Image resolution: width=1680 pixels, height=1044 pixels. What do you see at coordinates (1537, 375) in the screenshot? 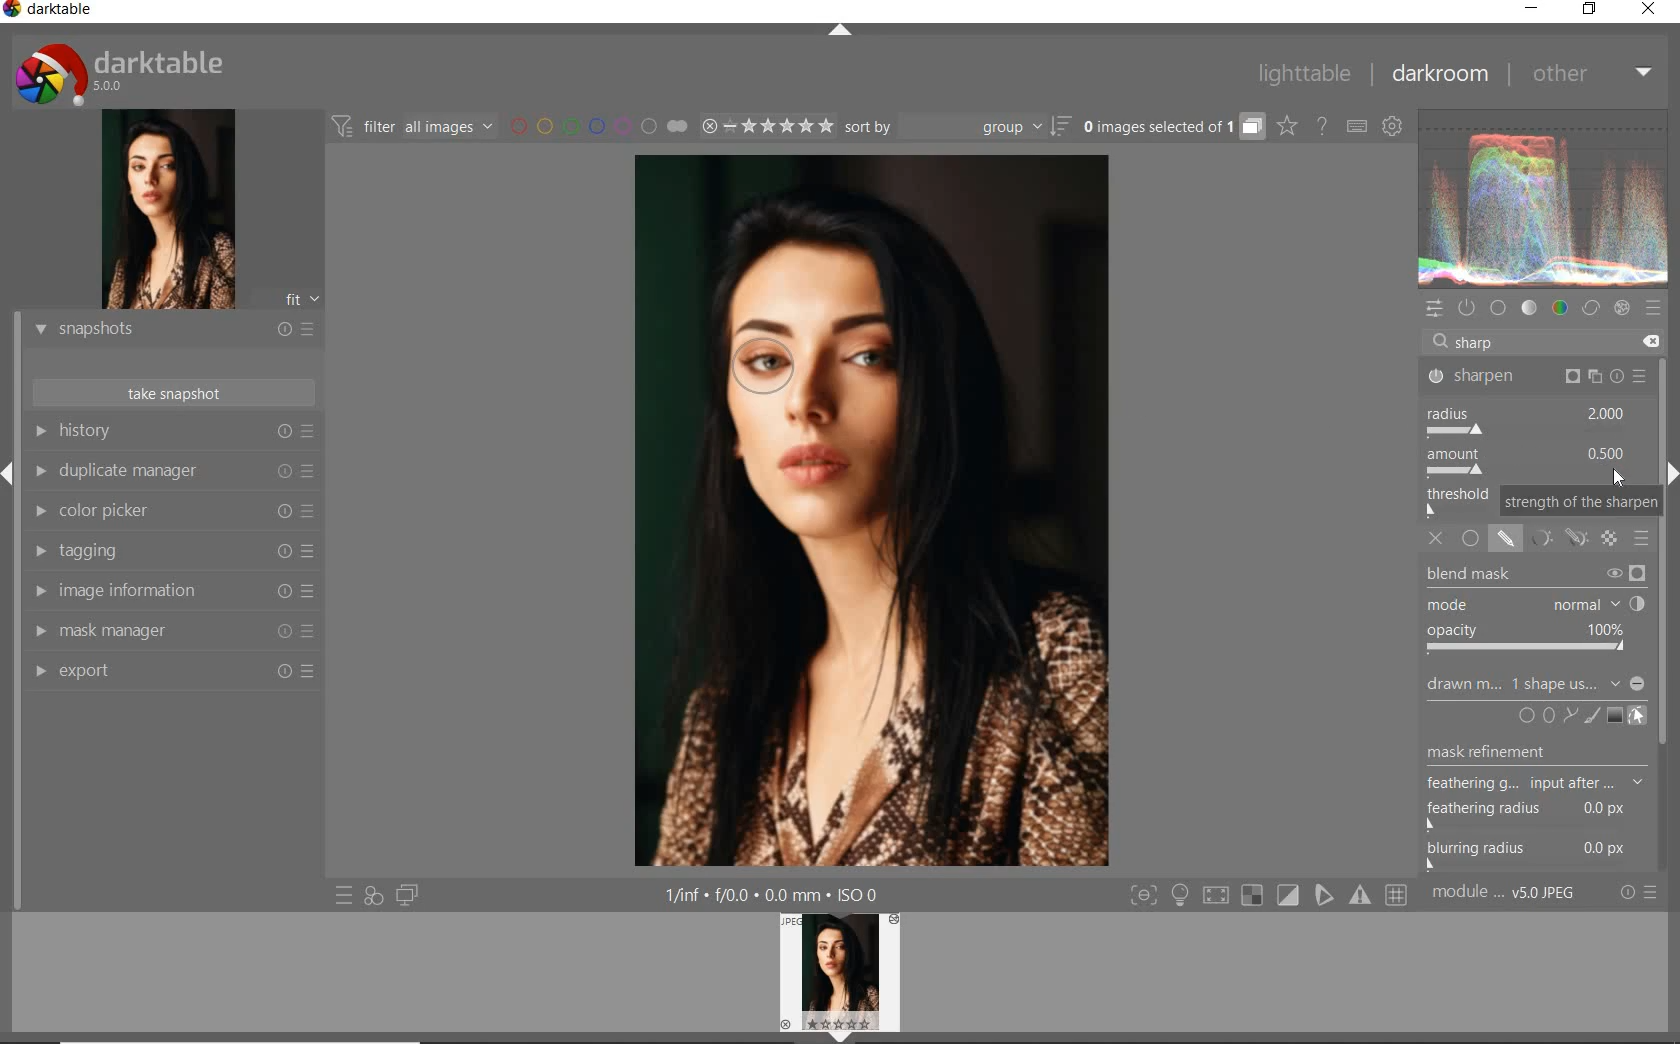
I see `sharpen` at bounding box center [1537, 375].